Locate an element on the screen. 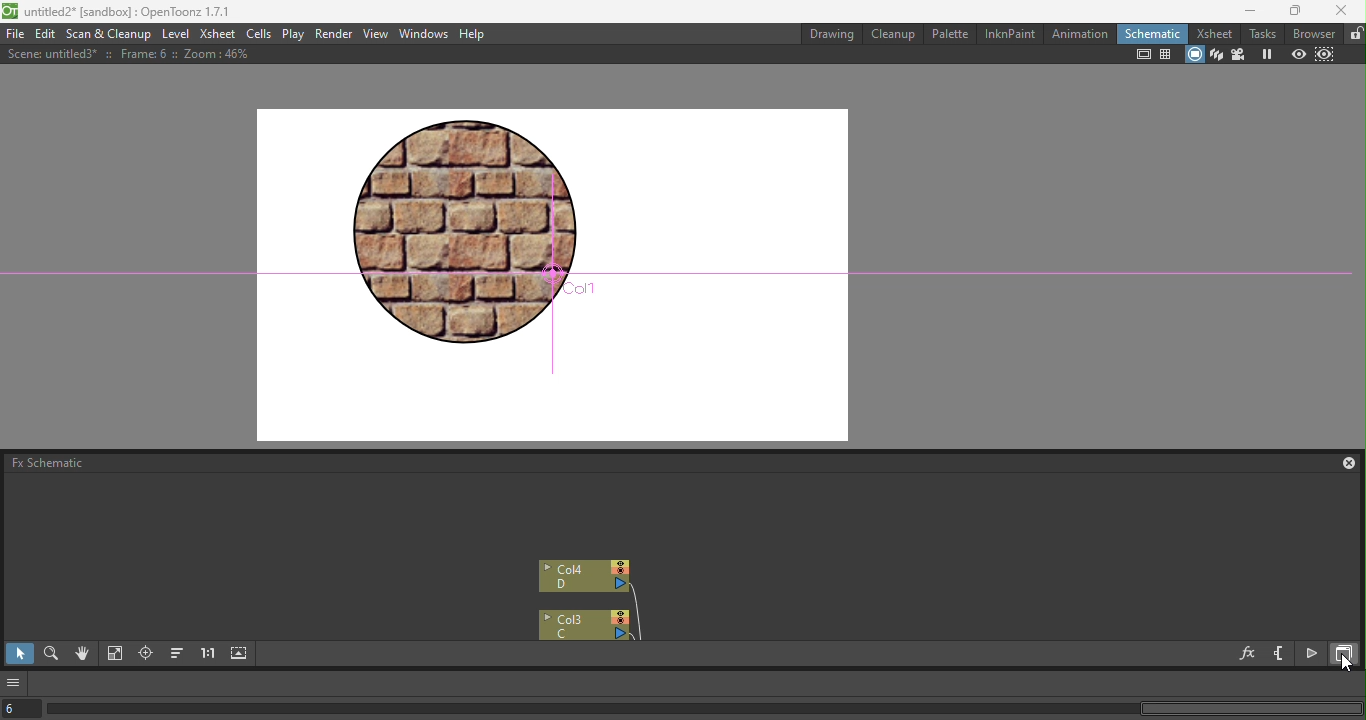 Image resolution: width=1366 pixels, height=720 pixels. View is located at coordinates (376, 34).